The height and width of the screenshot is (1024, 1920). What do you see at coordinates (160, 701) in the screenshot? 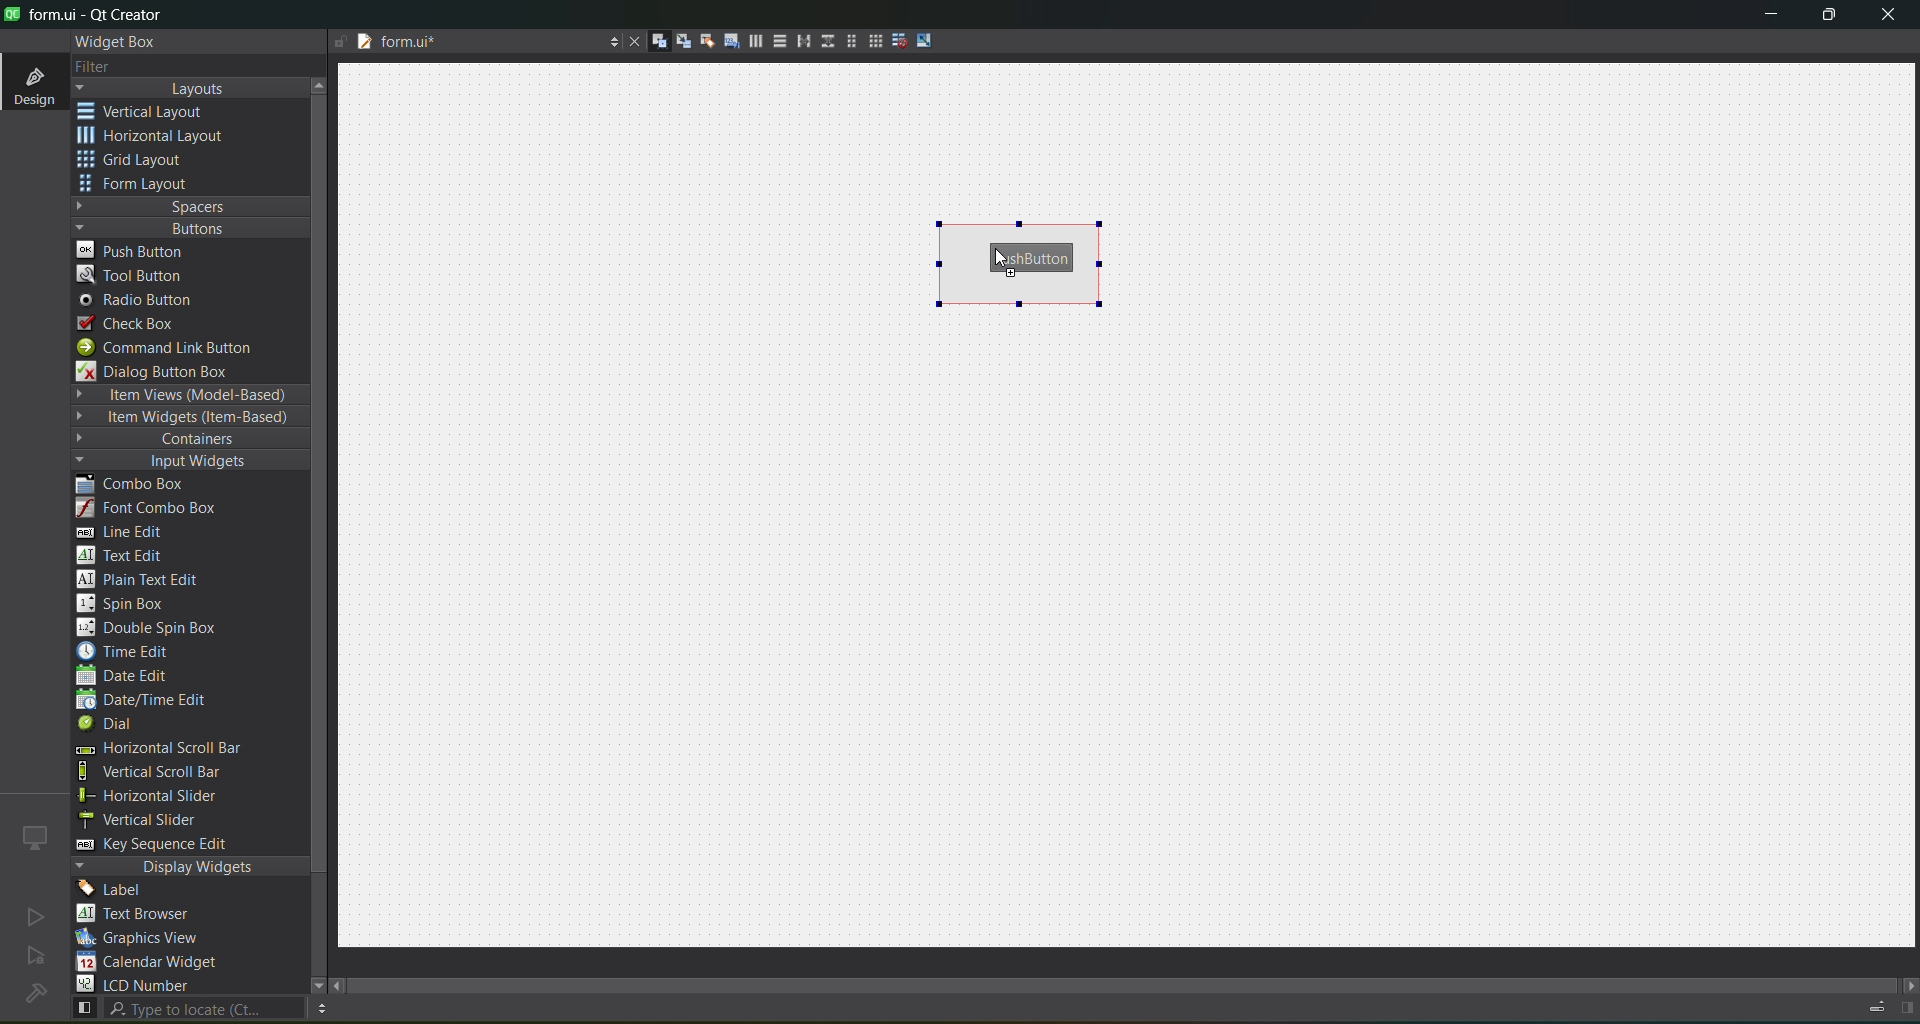
I see `date/time edit` at bounding box center [160, 701].